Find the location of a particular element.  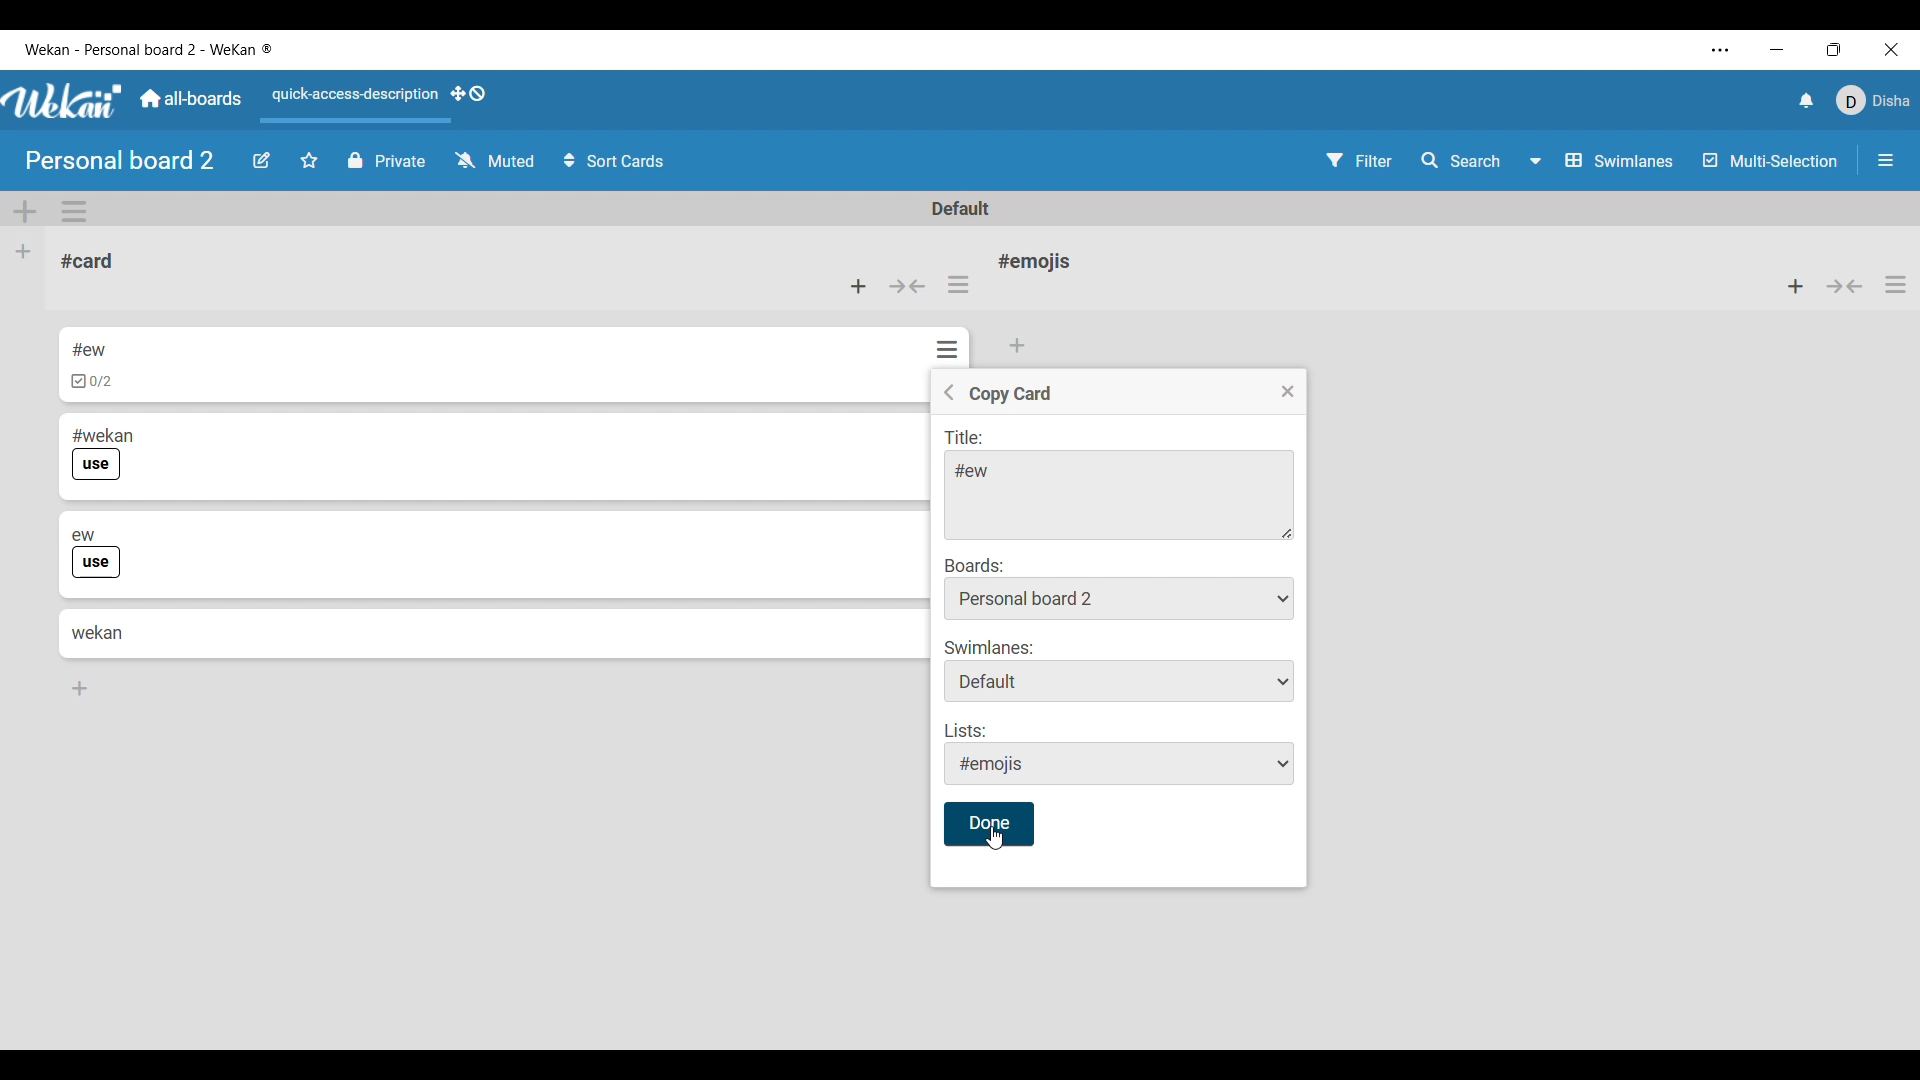

Card 2 is located at coordinates (167, 431).